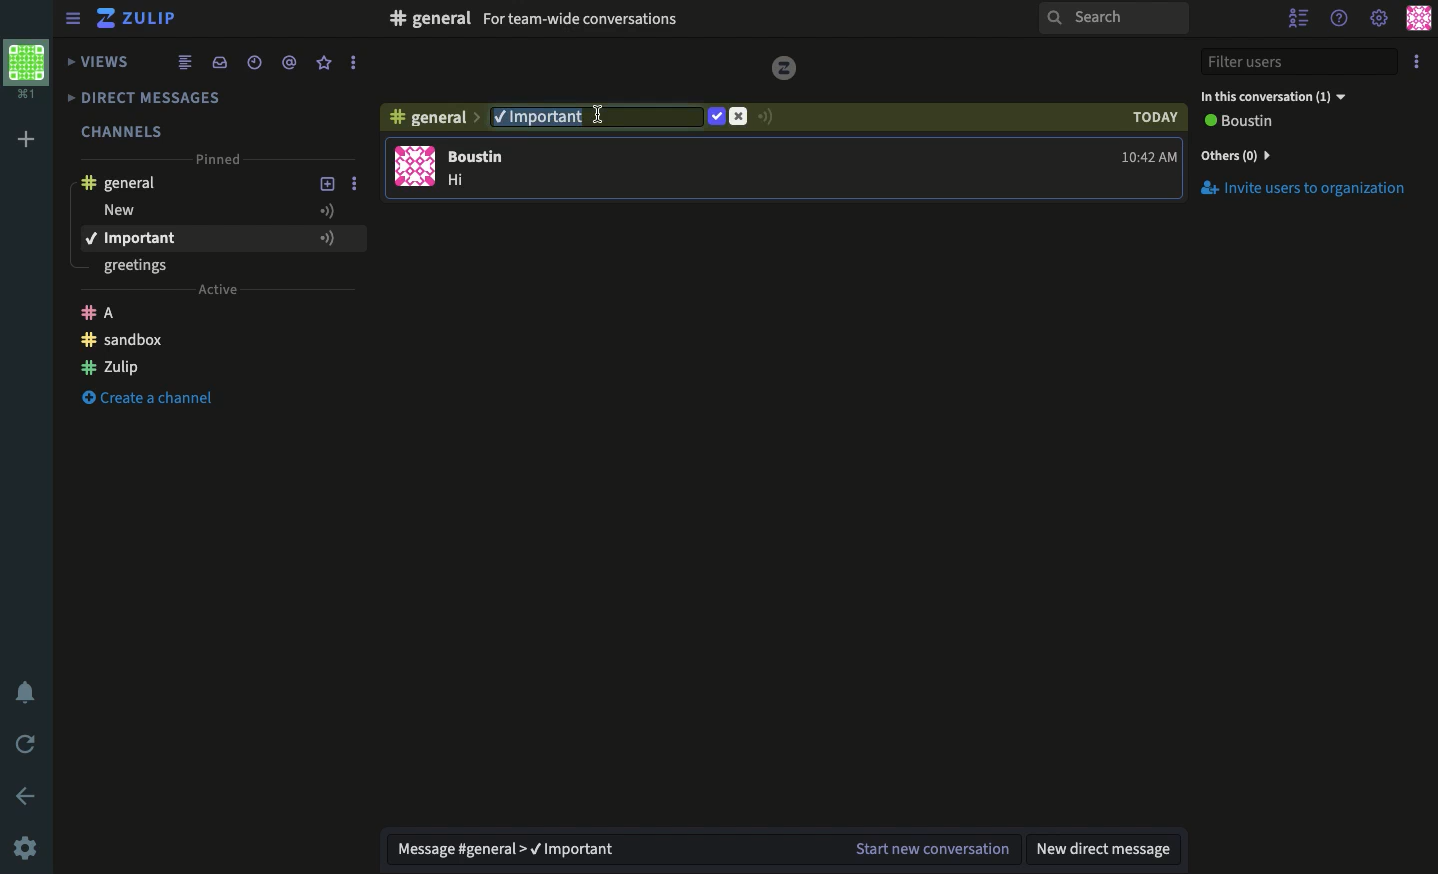 This screenshot has width=1438, height=874. I want to click on More Options, so click(362, 185).